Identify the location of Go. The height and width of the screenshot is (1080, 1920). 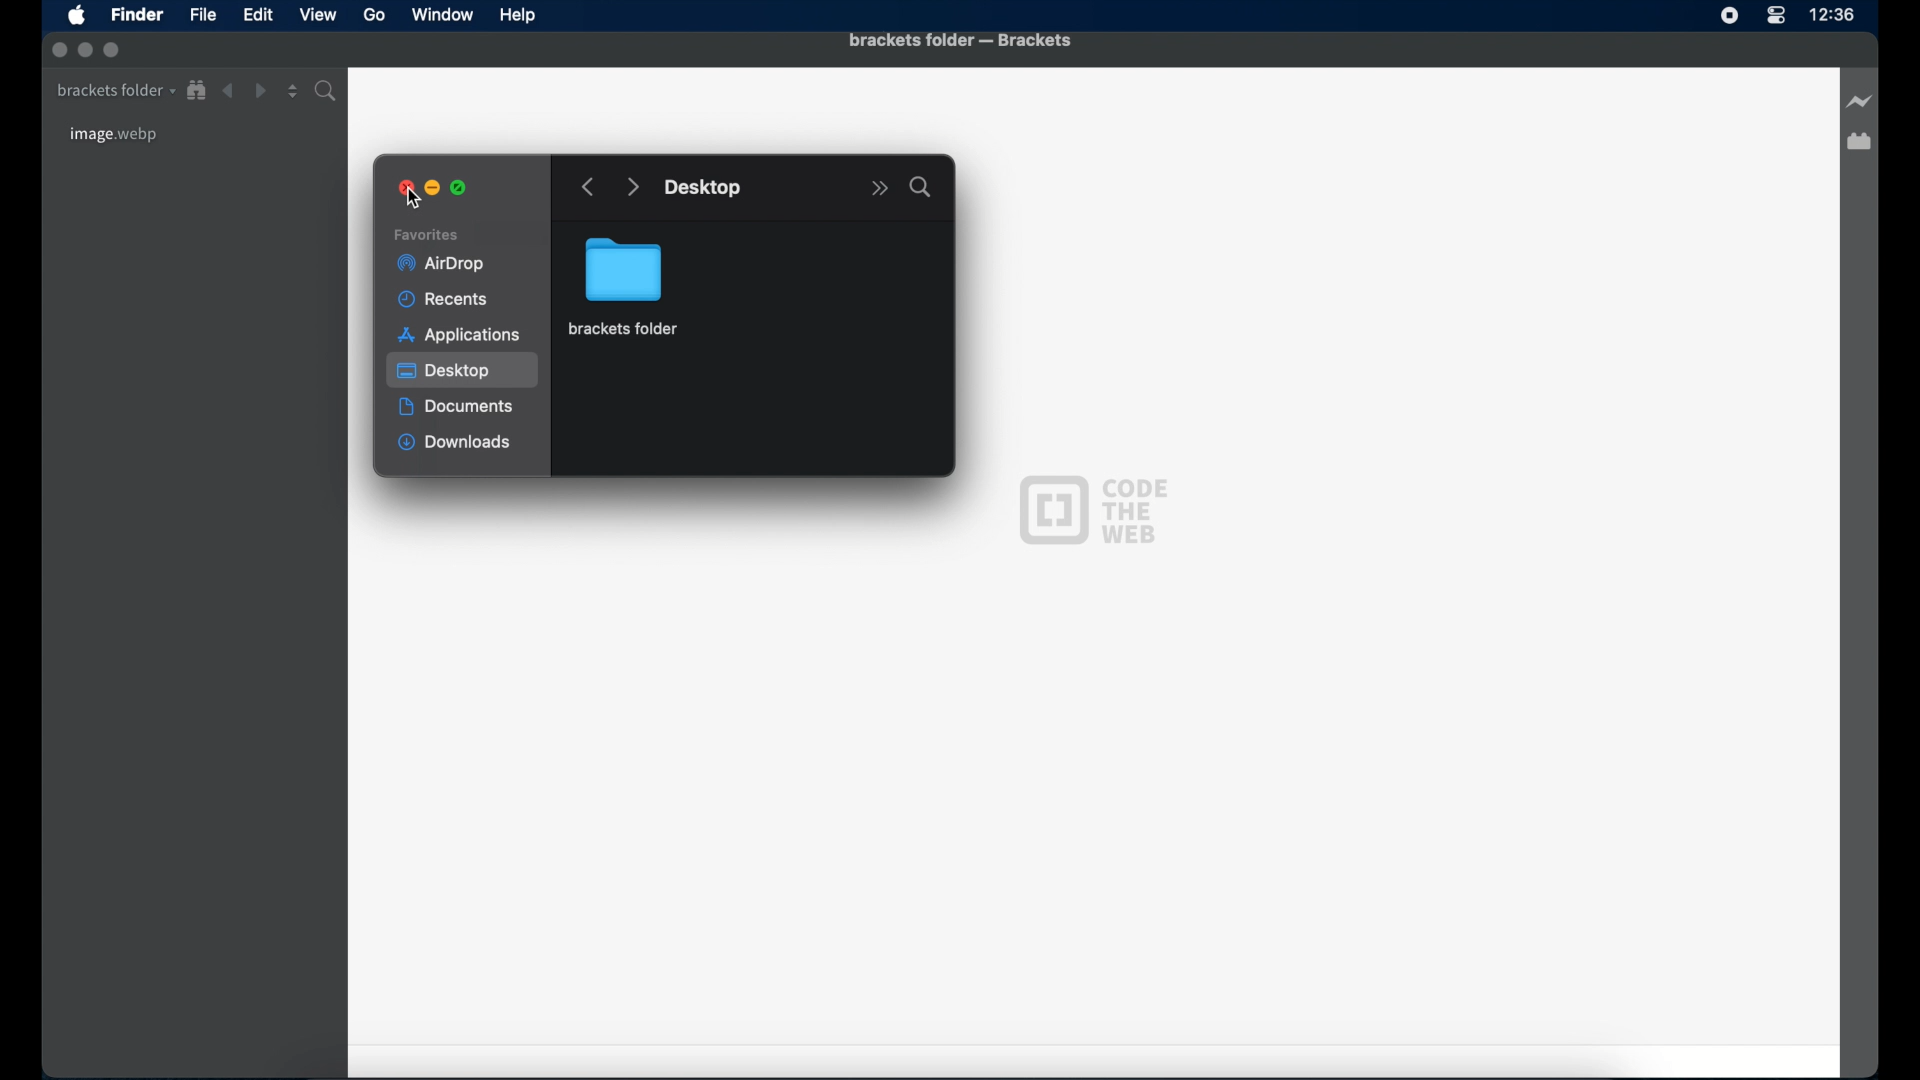
(374, 14).